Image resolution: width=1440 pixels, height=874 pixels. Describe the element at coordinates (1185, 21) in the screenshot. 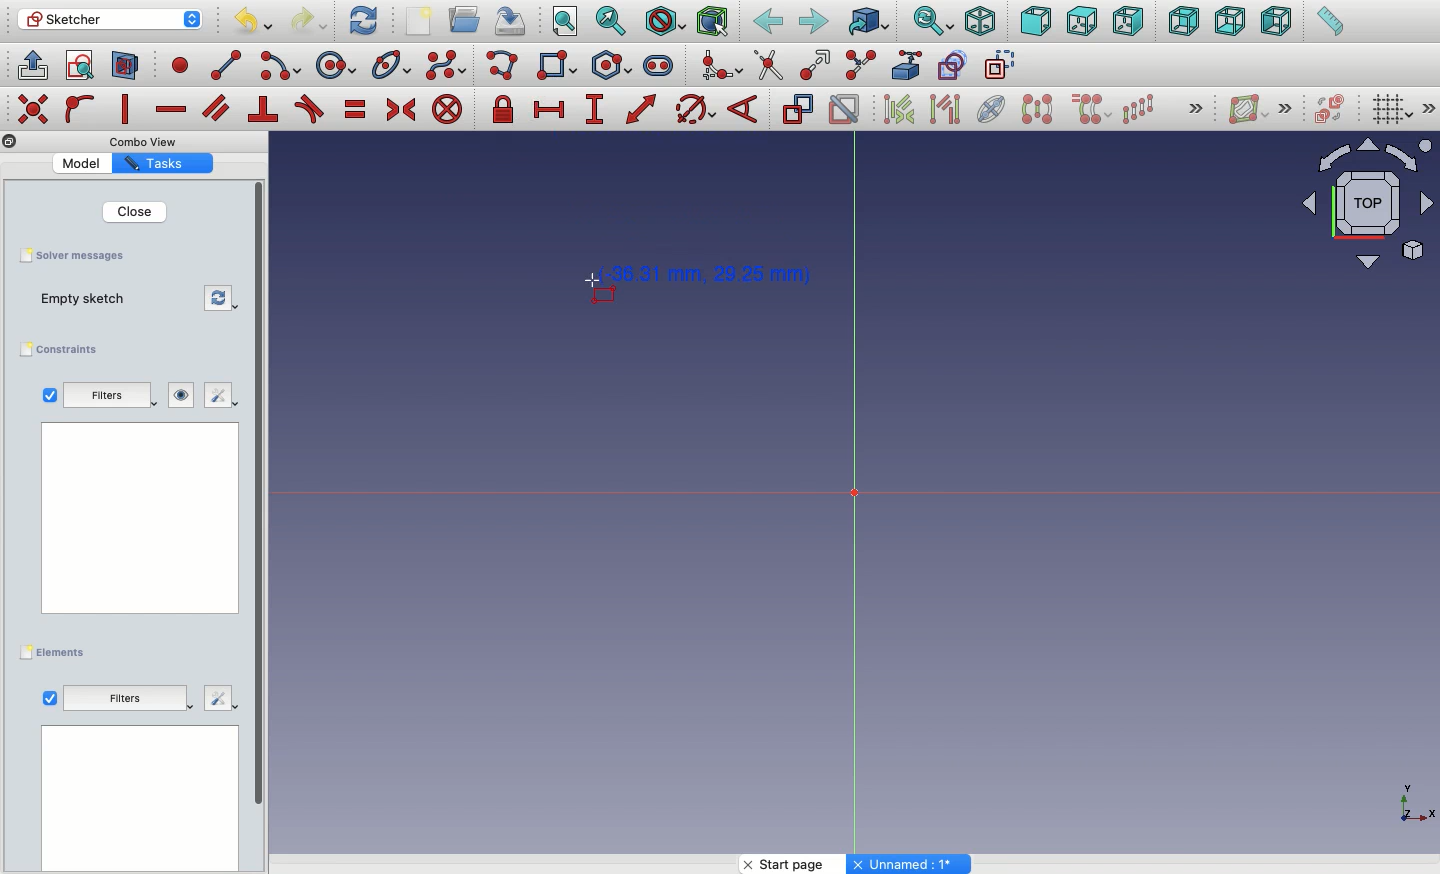

I see `Back` at that location.